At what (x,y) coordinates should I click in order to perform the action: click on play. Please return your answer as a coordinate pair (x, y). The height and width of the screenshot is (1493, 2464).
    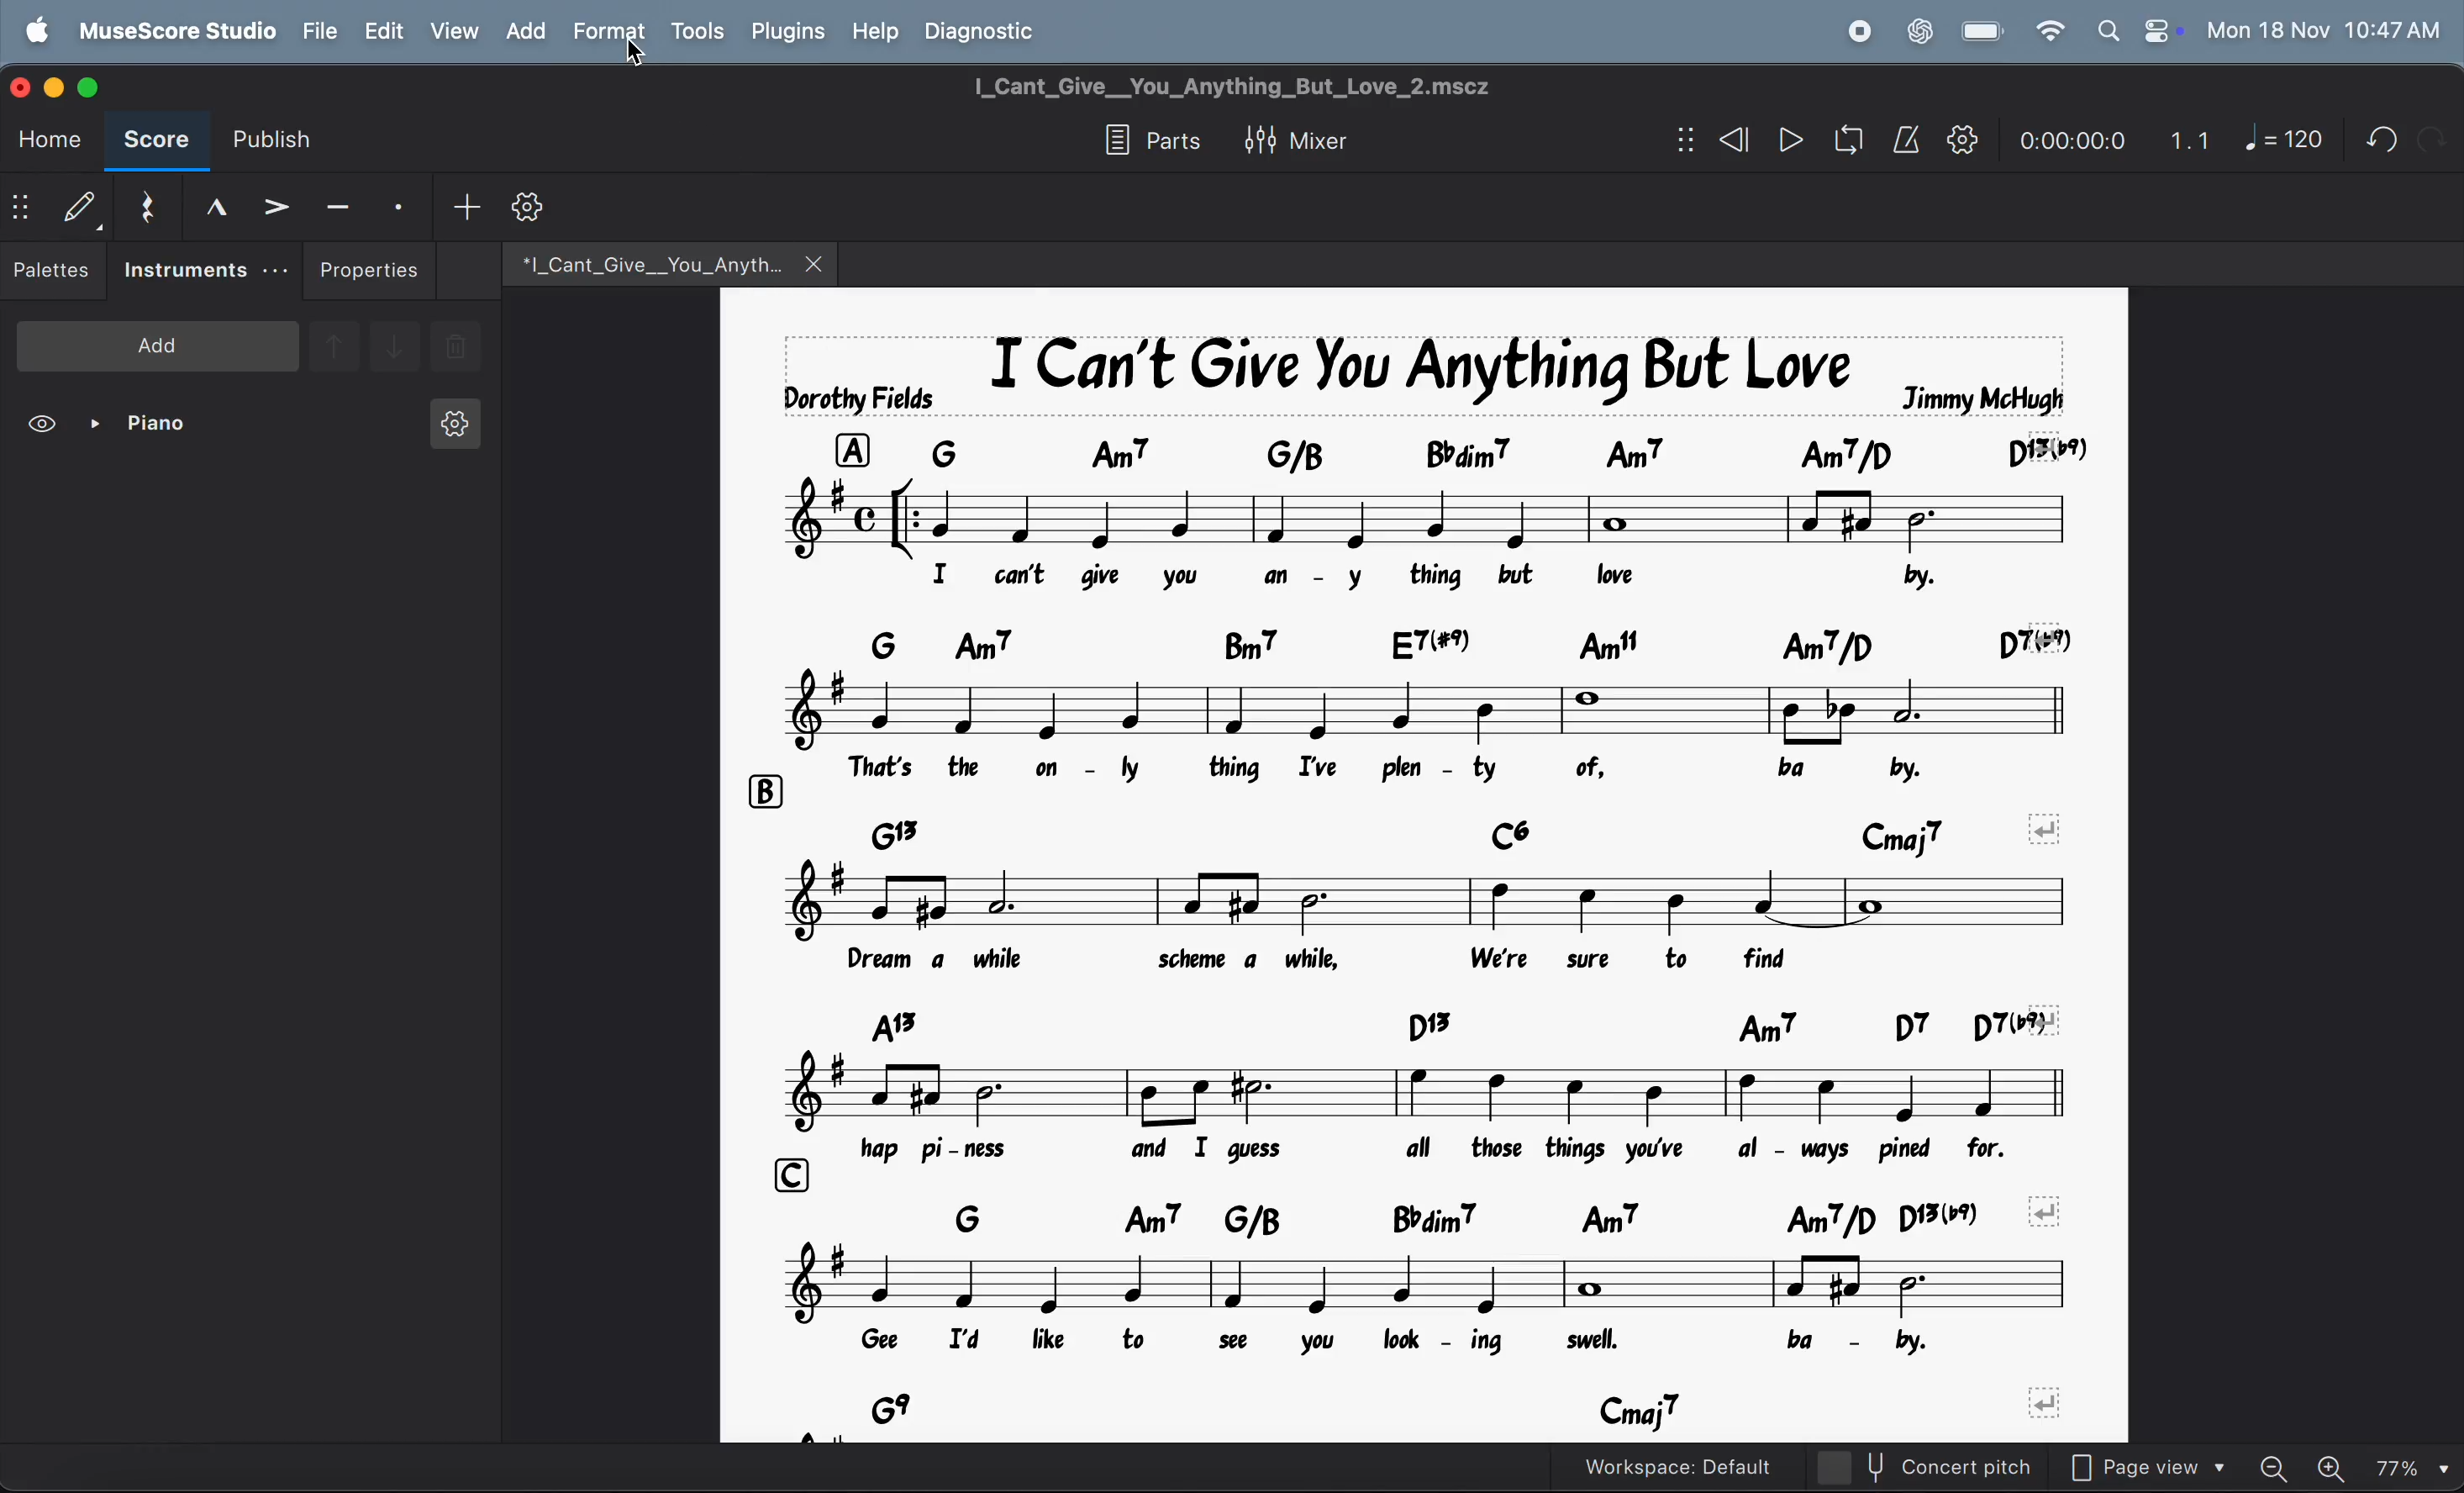
    Looking at the image, I should click on (1790, 142).